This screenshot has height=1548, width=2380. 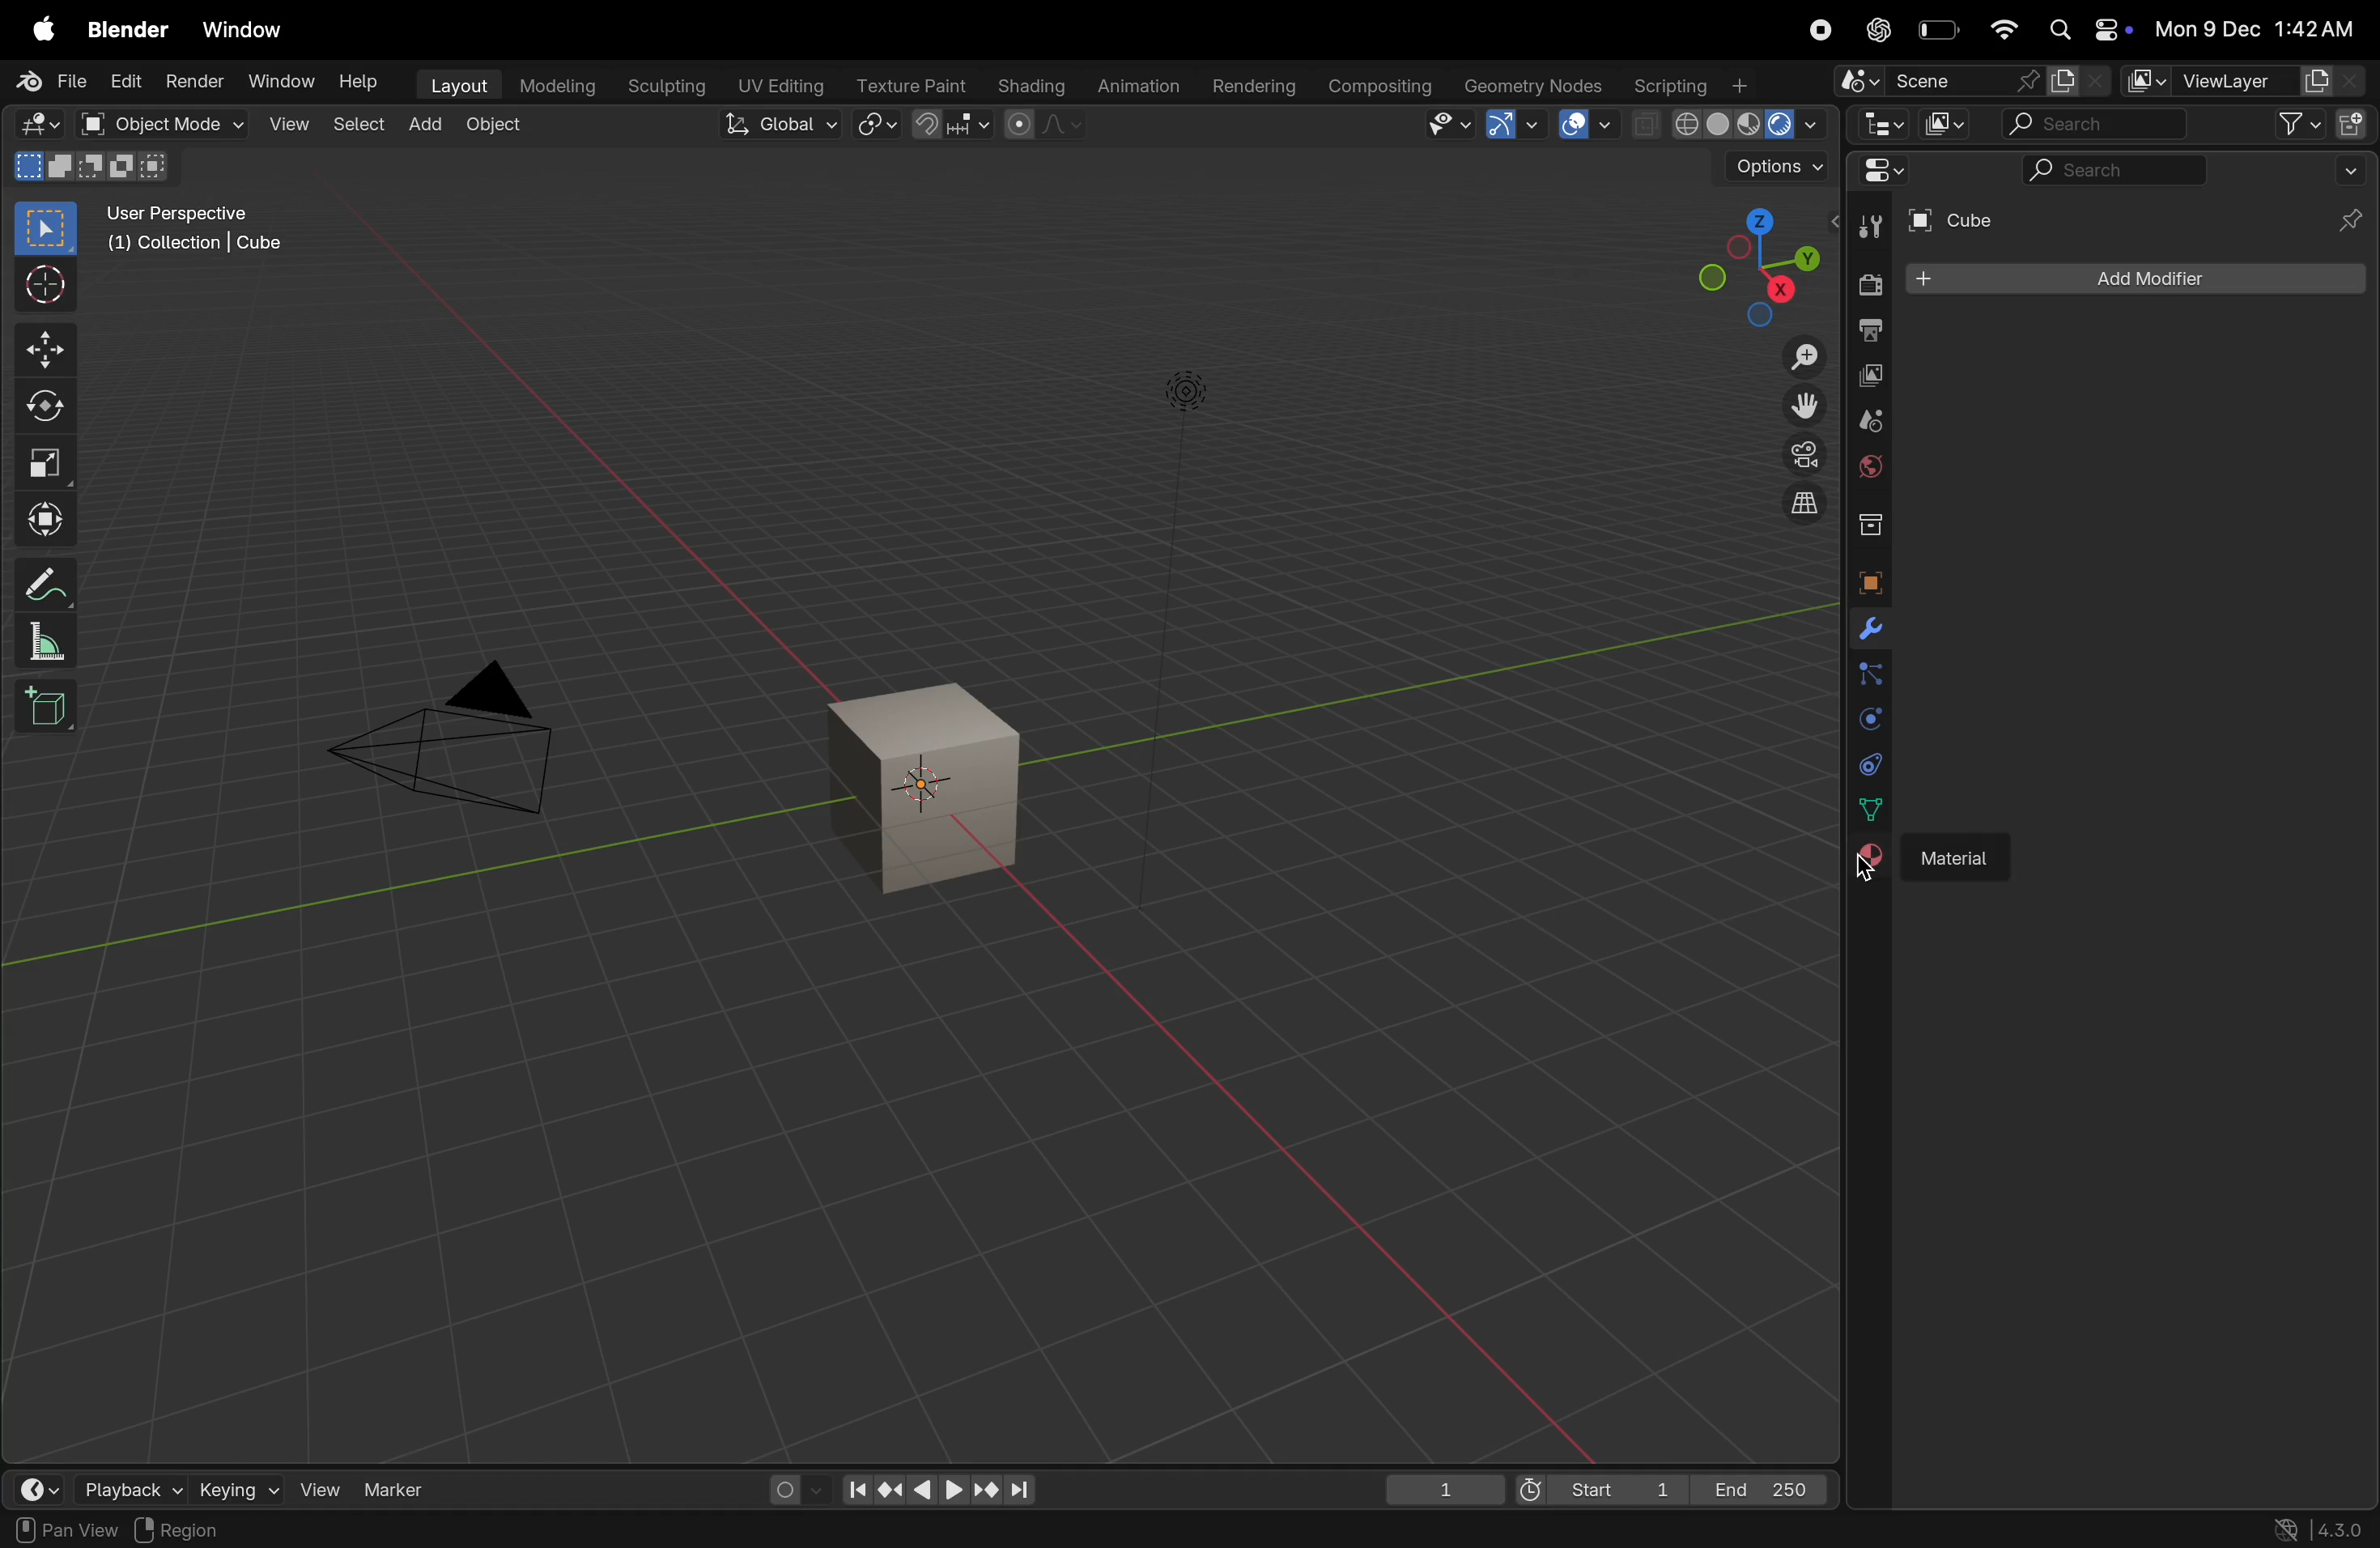 I want to click on playback, so click(x=108, y=1485).